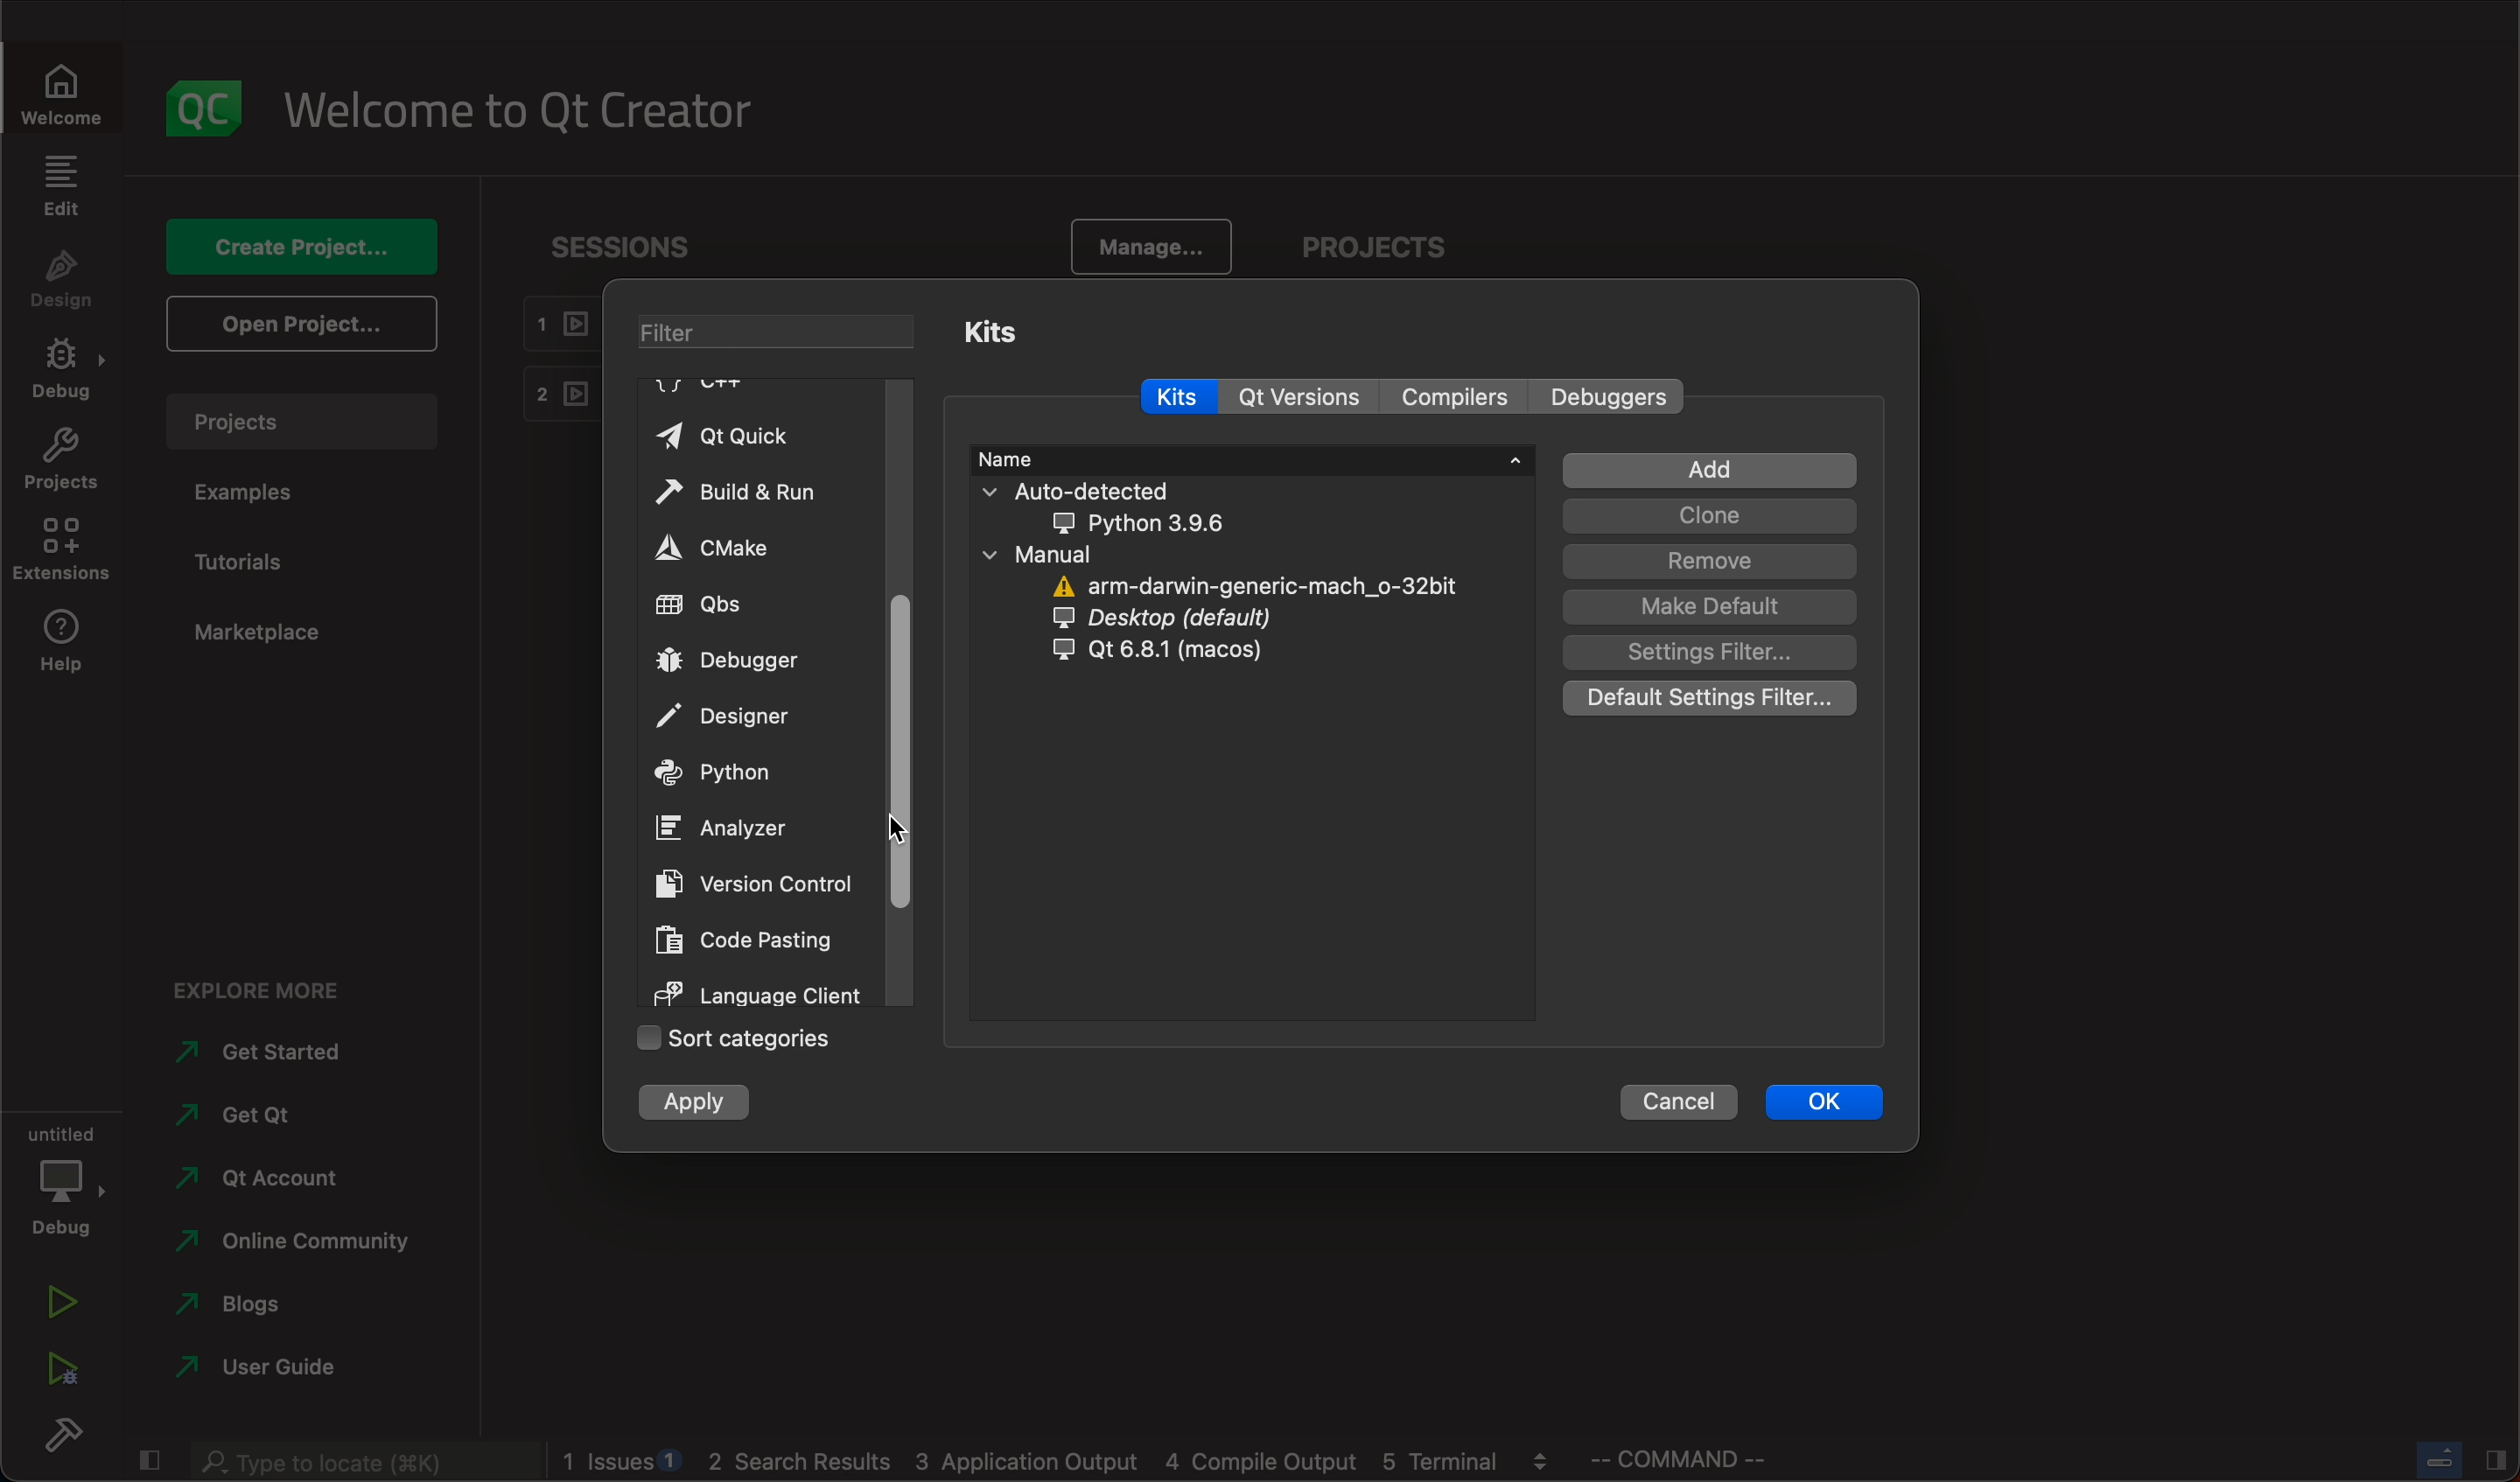  Describe the element at coordinates (59, 548) in the screenshot. I see `extenstions` at that location.